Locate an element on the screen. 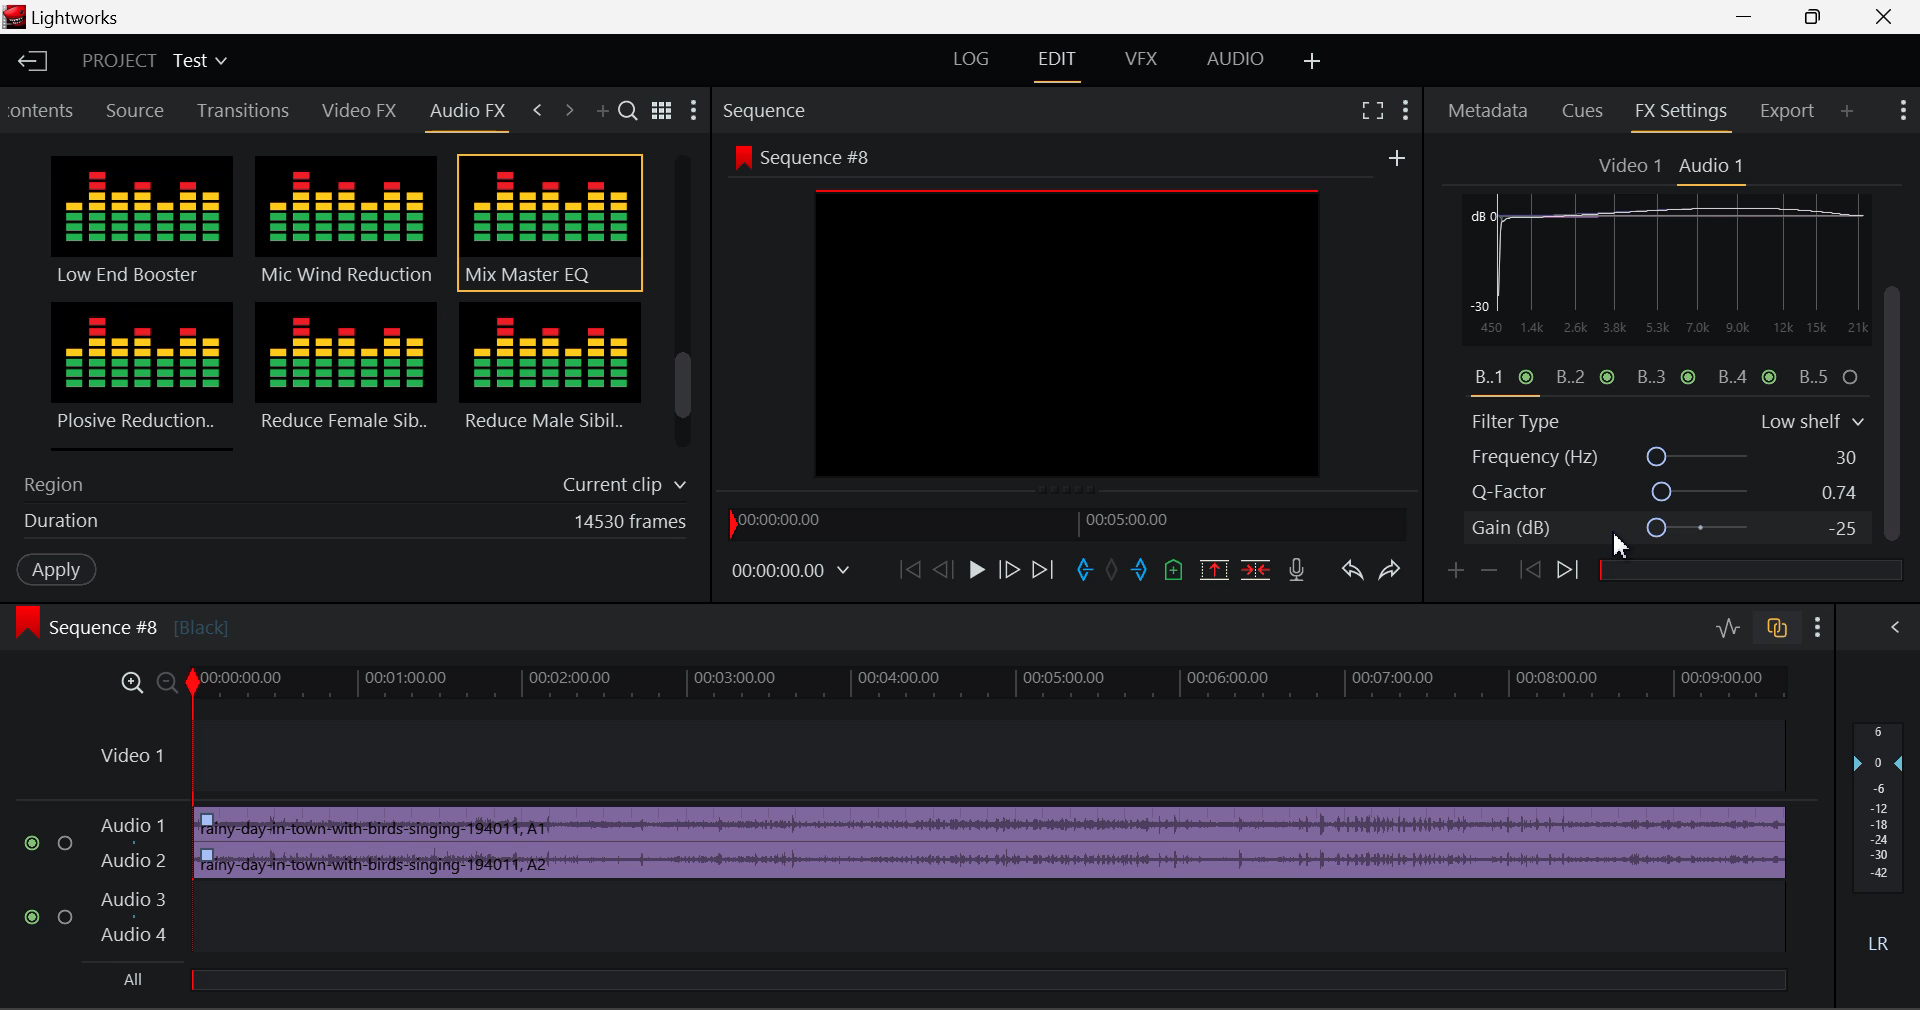 This screenshot has width=1920, height=1010. Cursor Position AFTER_LAST_ACTION is located at coordinates (1616, 547).